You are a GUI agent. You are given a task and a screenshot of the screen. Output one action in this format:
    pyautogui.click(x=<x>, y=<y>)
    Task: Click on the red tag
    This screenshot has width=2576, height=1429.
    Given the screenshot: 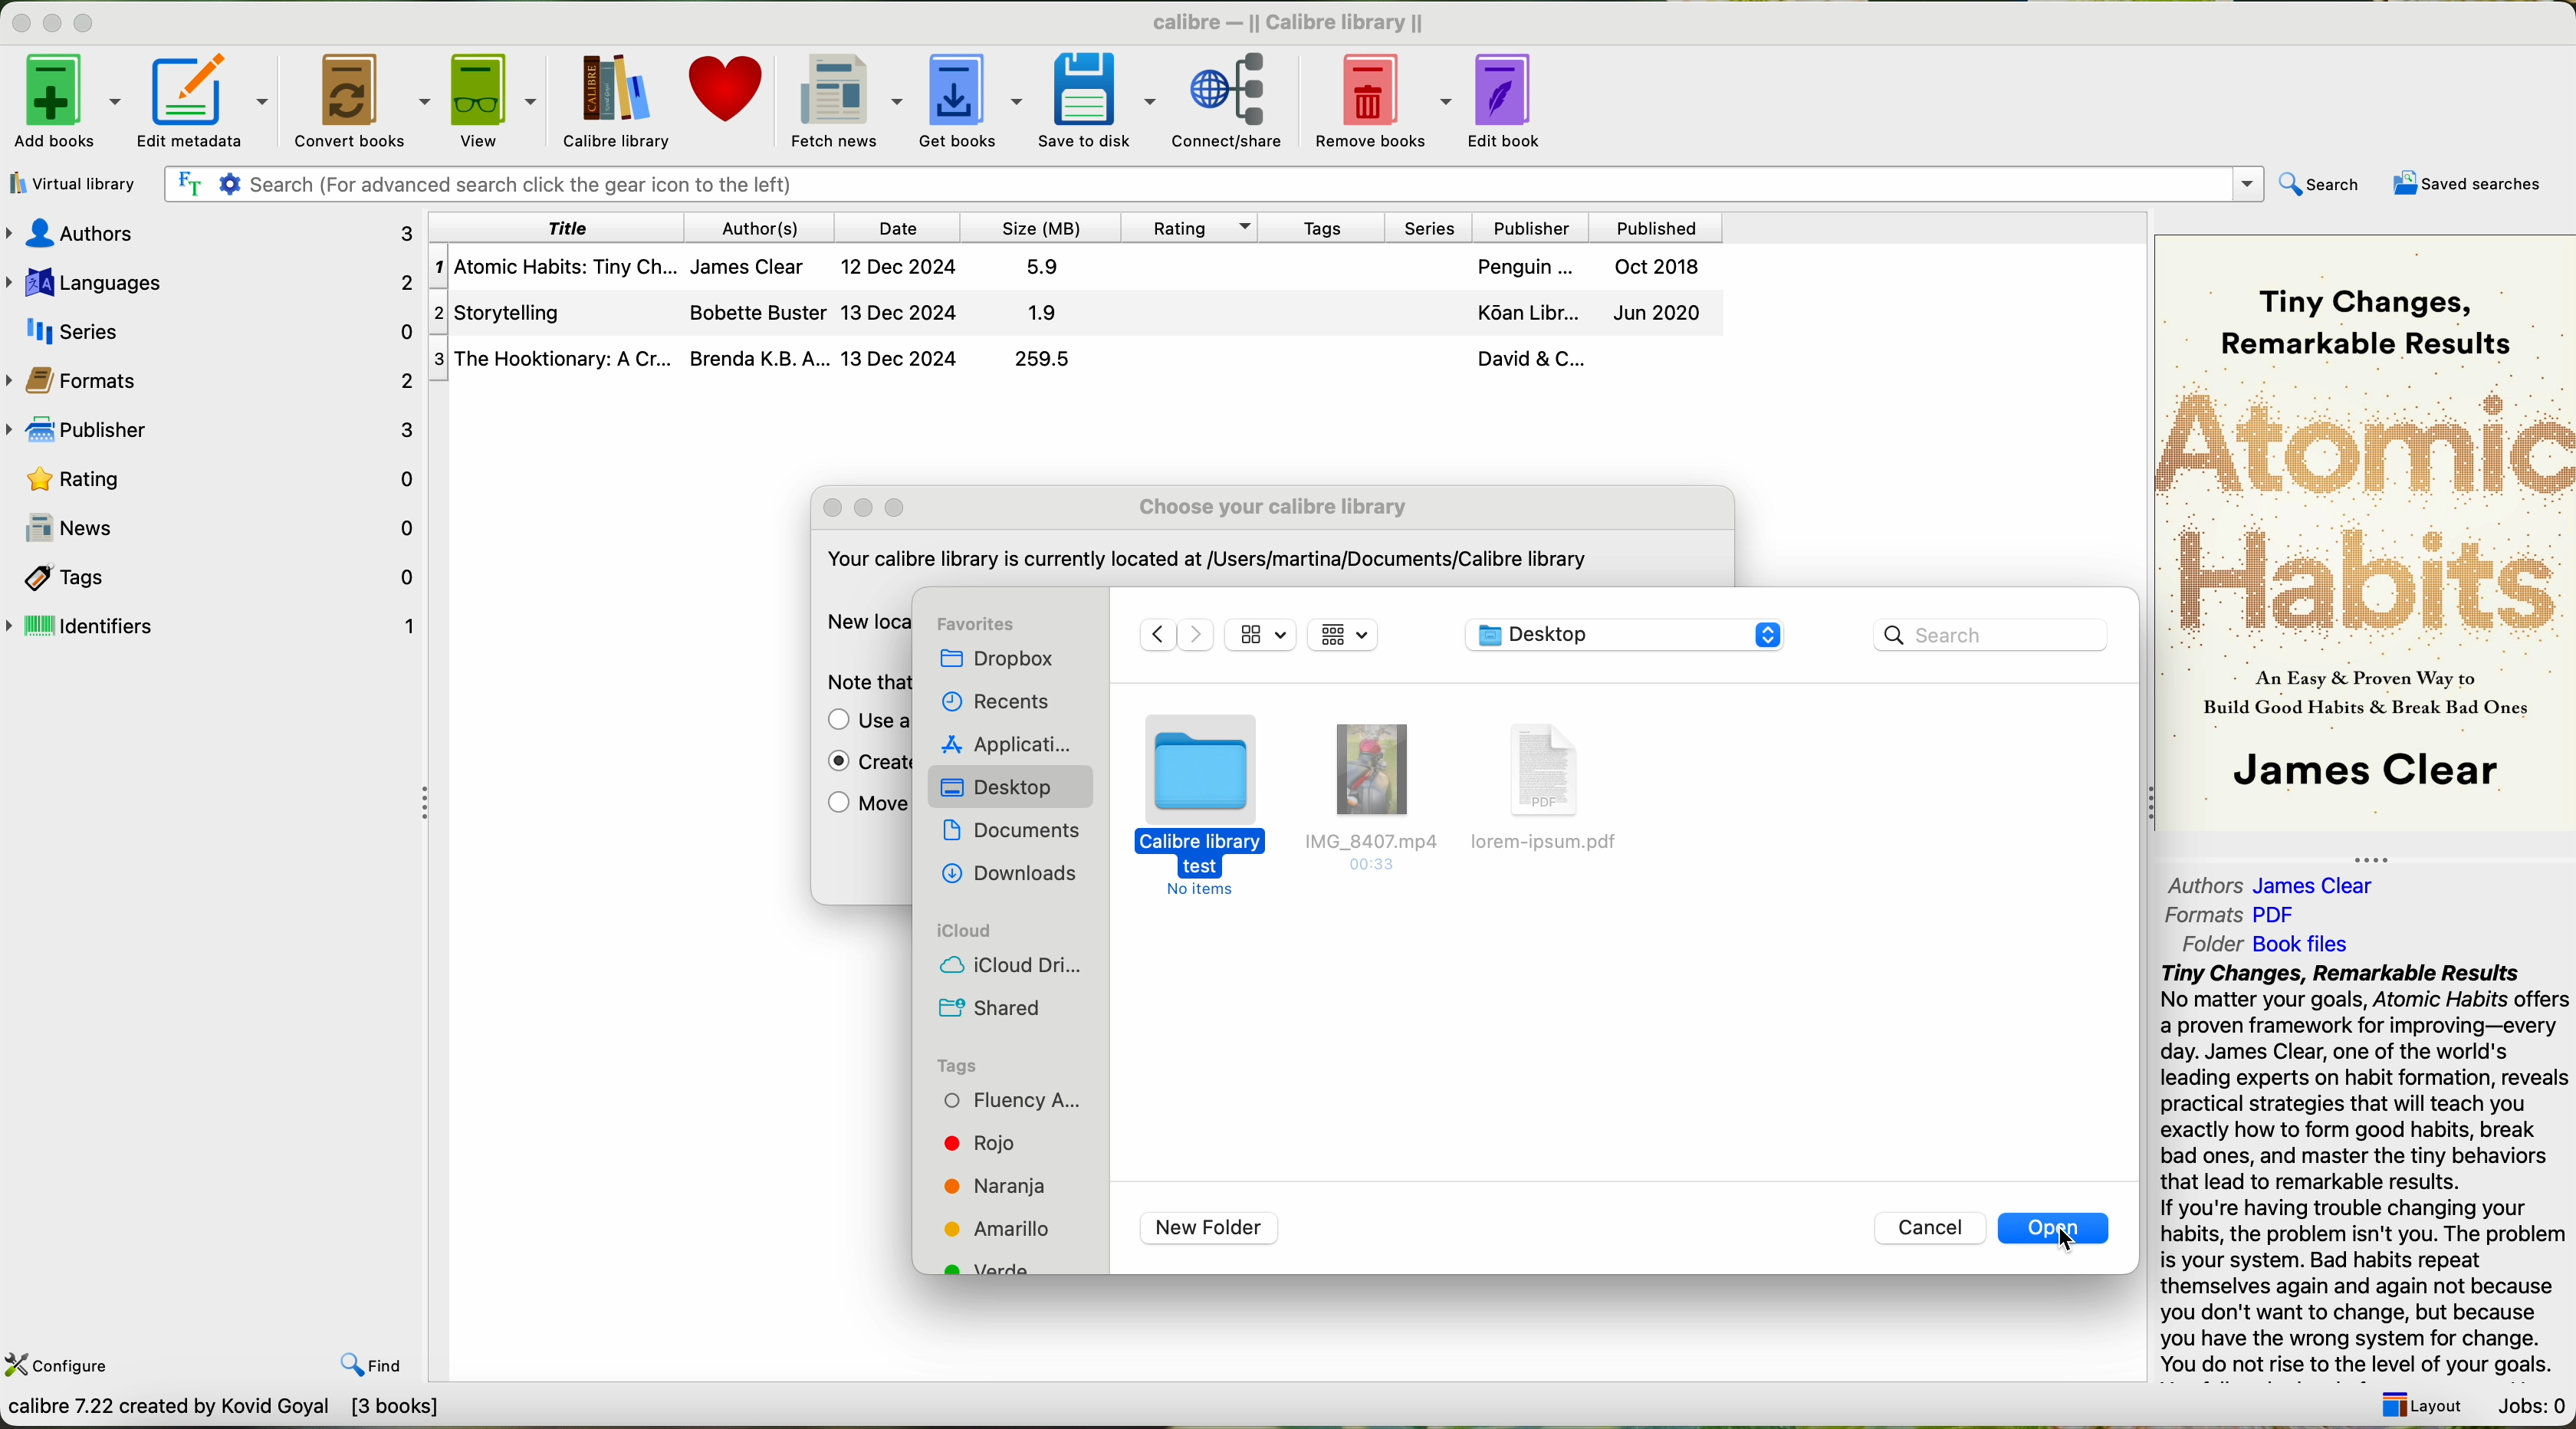 What is the action you would take?
    pyautogui.click(x=975, y=1143)
    